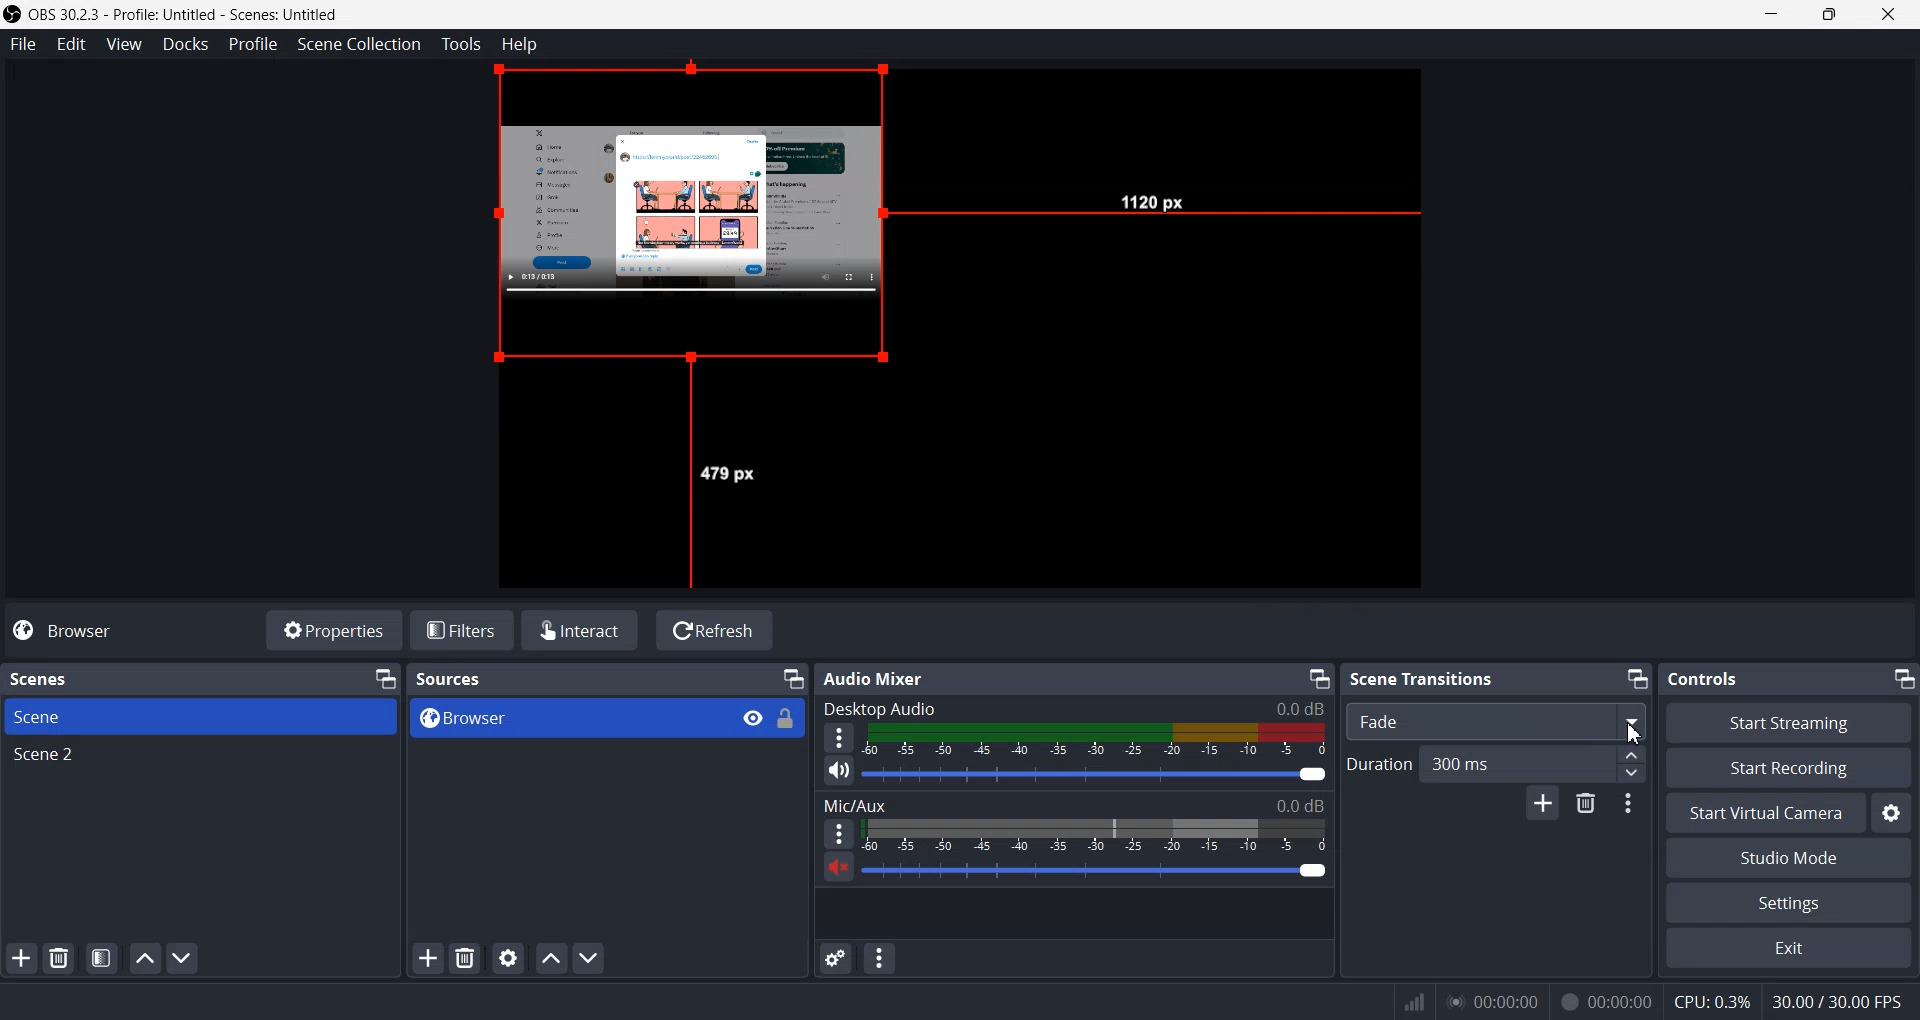  I want to click on Lock/ unlock, so click(787, 719).